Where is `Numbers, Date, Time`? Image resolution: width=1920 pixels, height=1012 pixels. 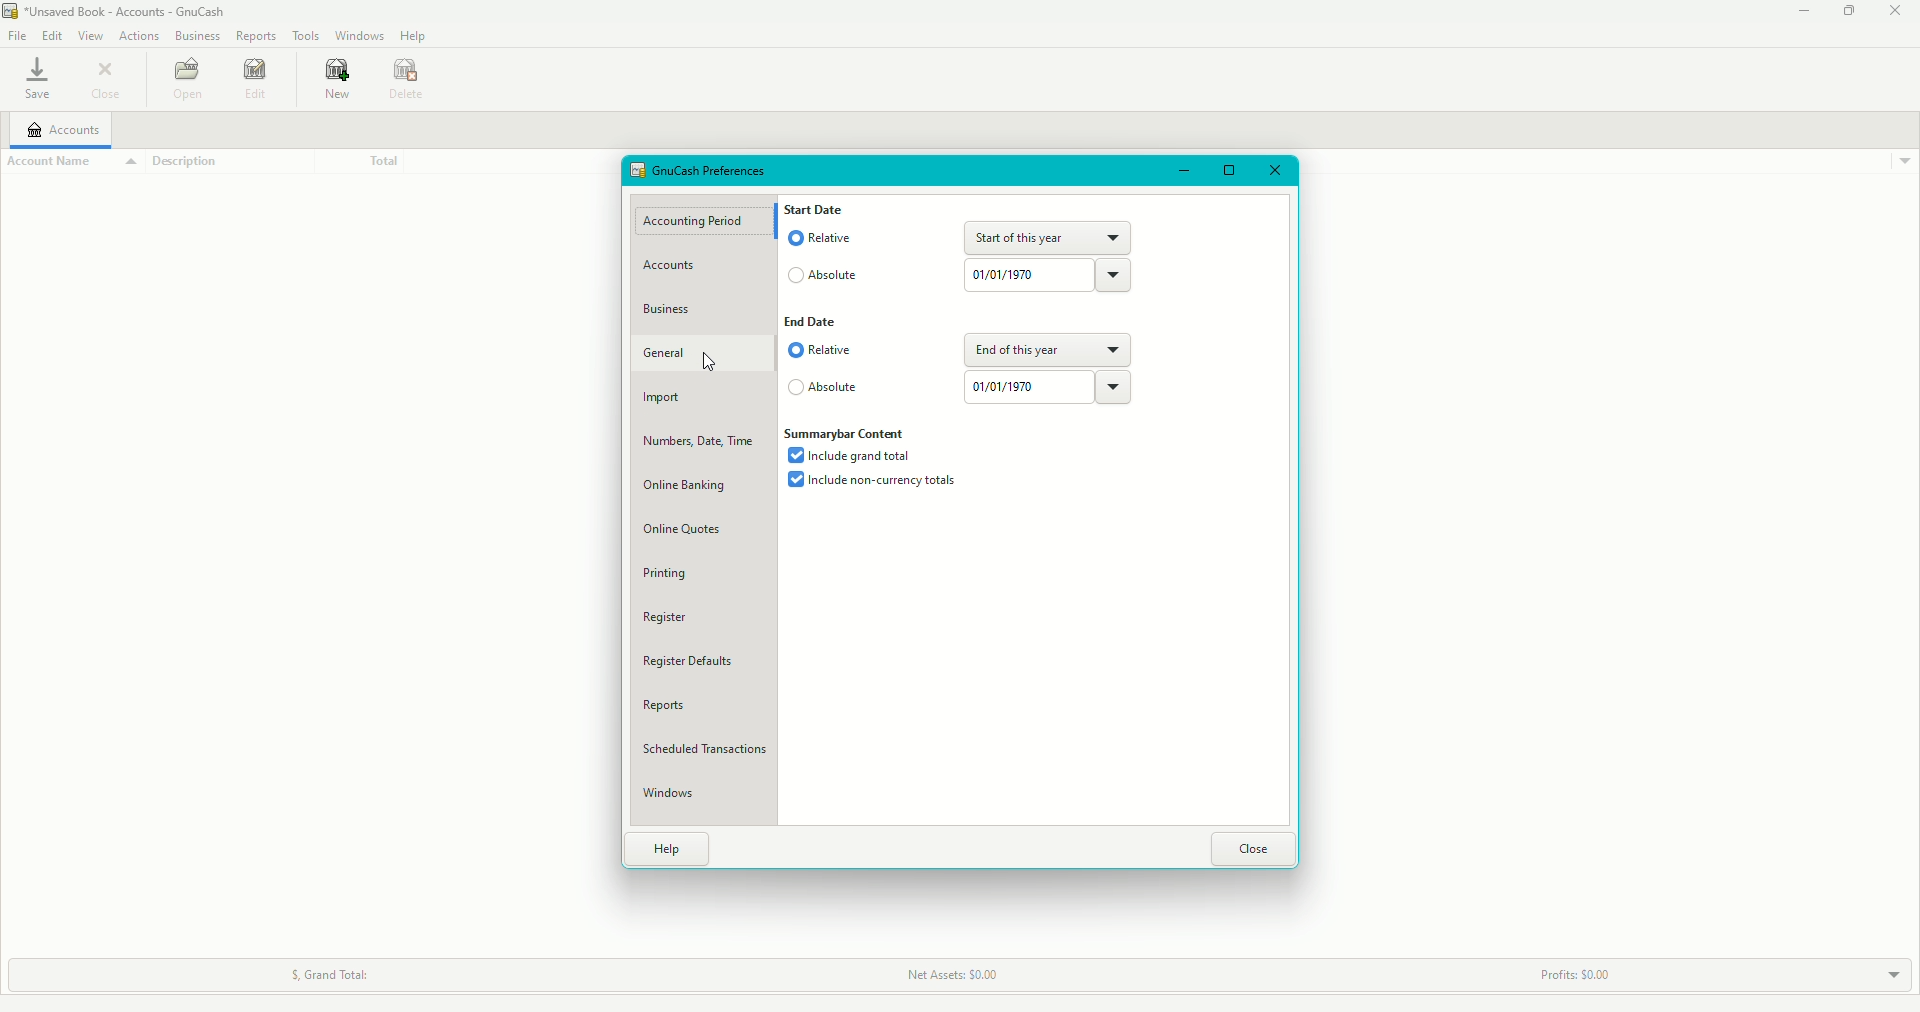
Numbers, Date, Time is located at coordinates (702, 444).